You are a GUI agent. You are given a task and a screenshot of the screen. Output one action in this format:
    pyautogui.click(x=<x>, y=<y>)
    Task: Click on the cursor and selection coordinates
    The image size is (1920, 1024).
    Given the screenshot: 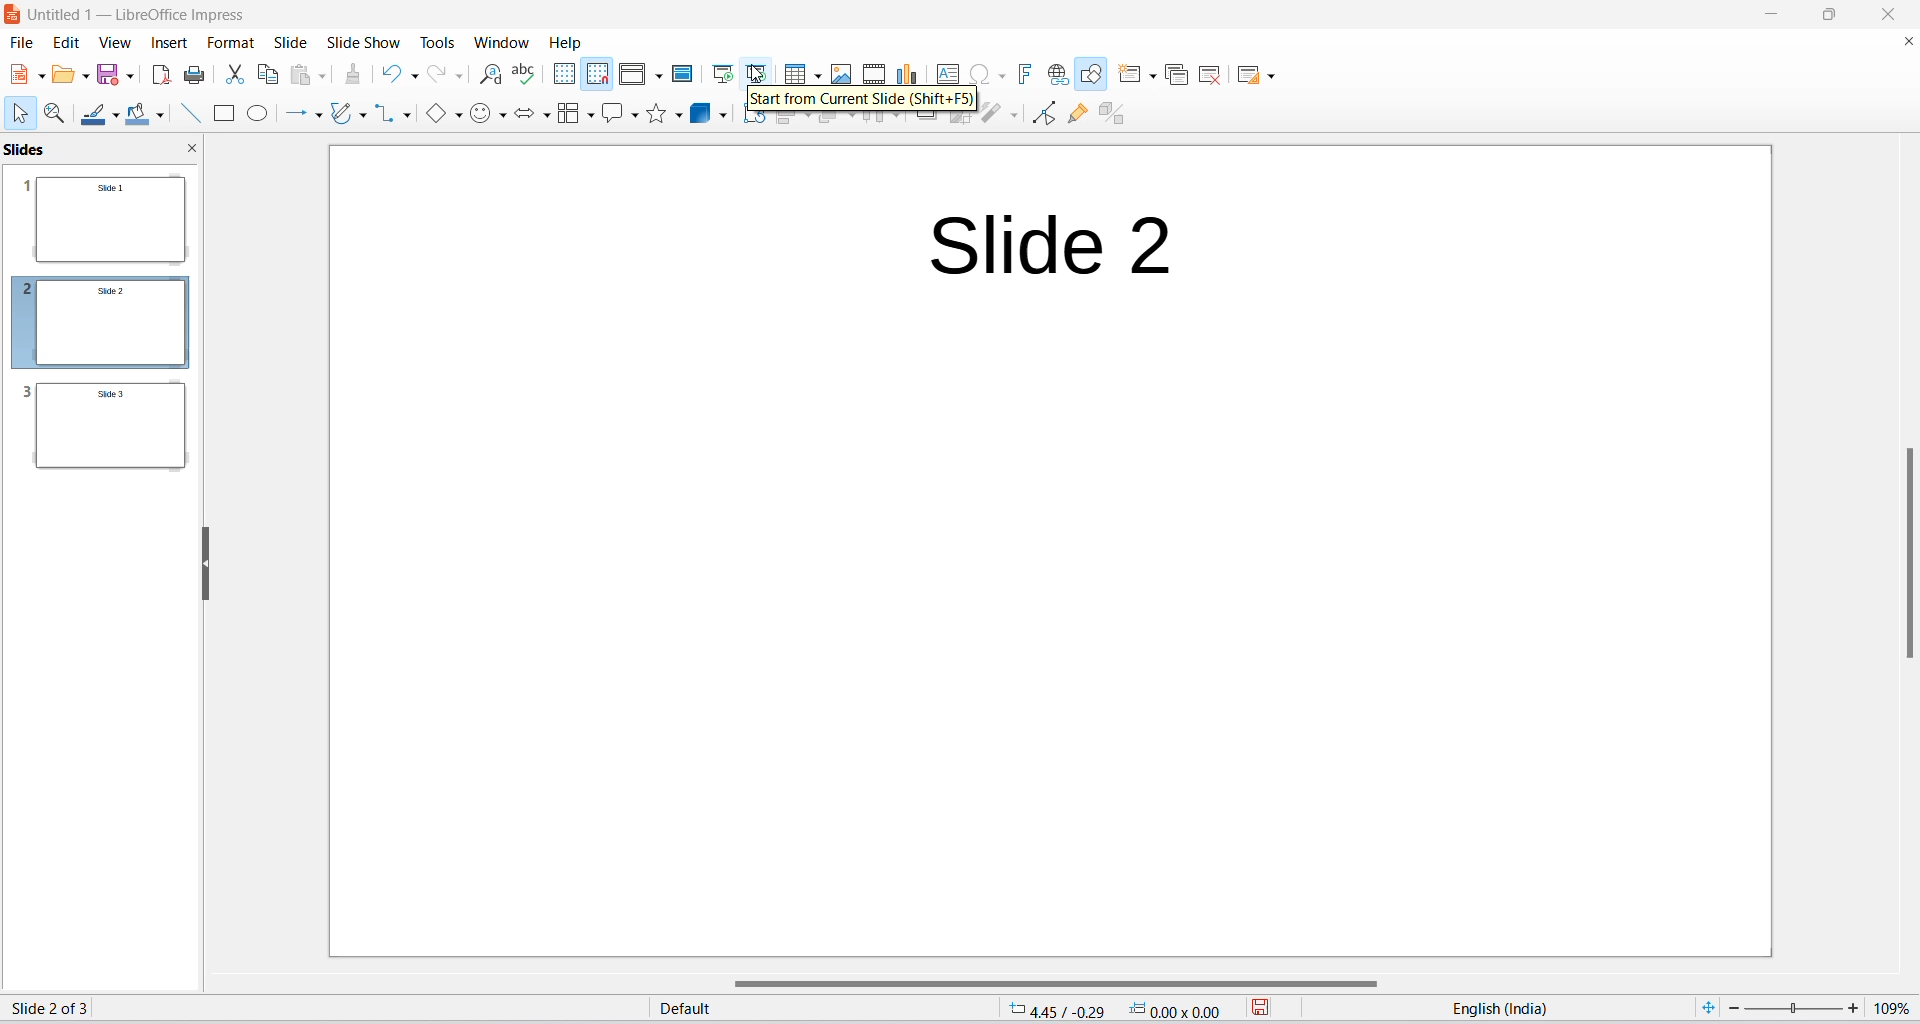 What is the action you would take?
    pyautogui.click(x=1108, y=1009)
    